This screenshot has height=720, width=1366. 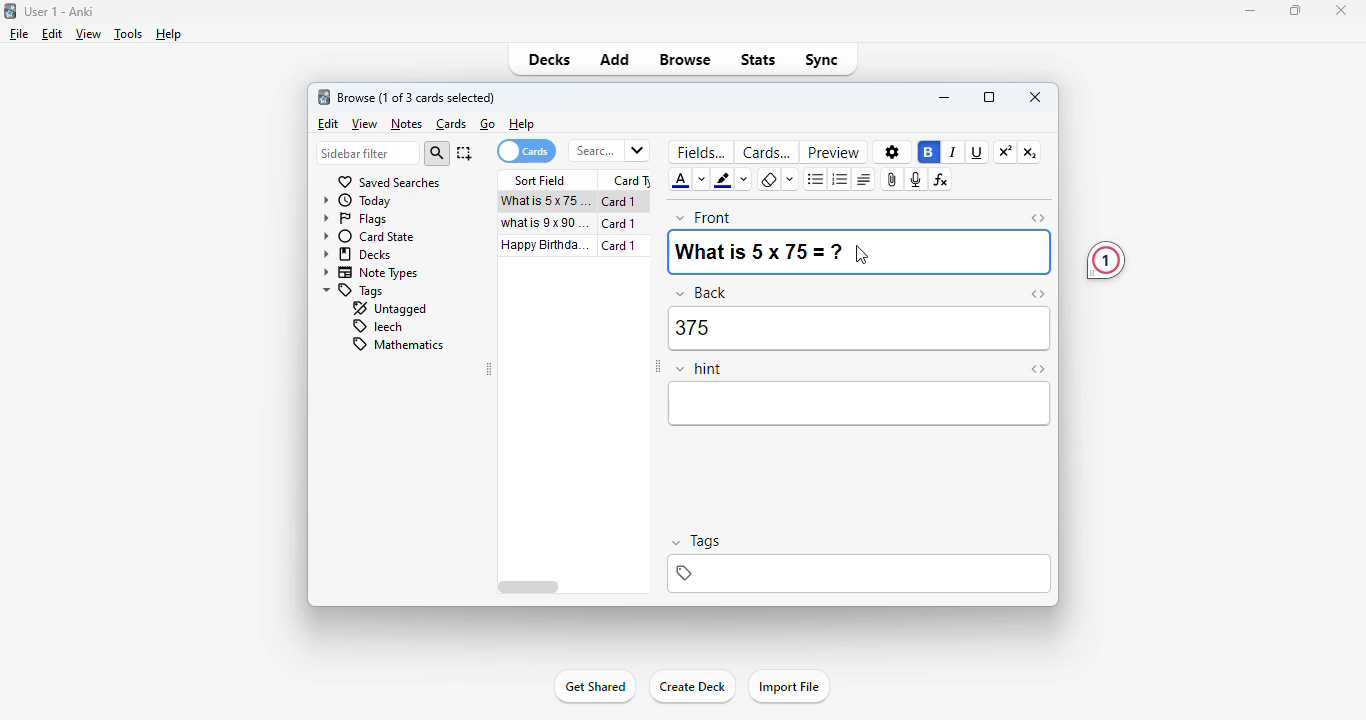 I want to click on underline, so click(x=977, y=153).